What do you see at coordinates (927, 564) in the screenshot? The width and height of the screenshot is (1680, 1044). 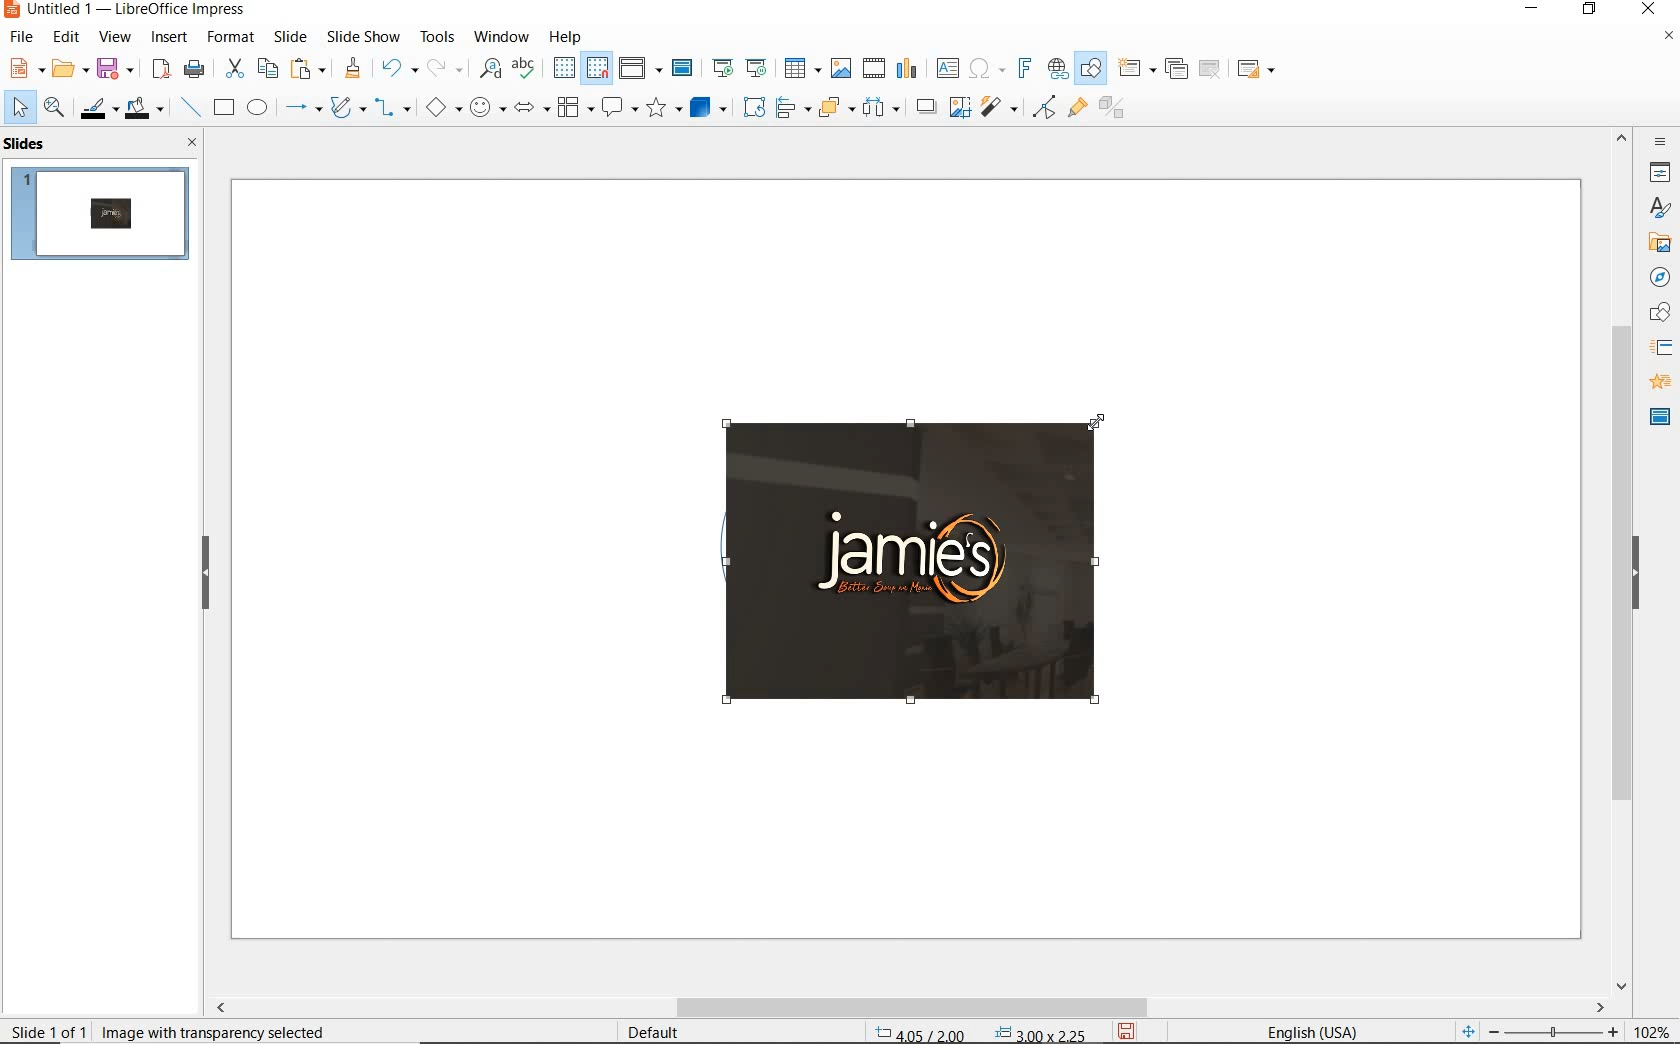 I see `image` at bounding box center [927, 564].